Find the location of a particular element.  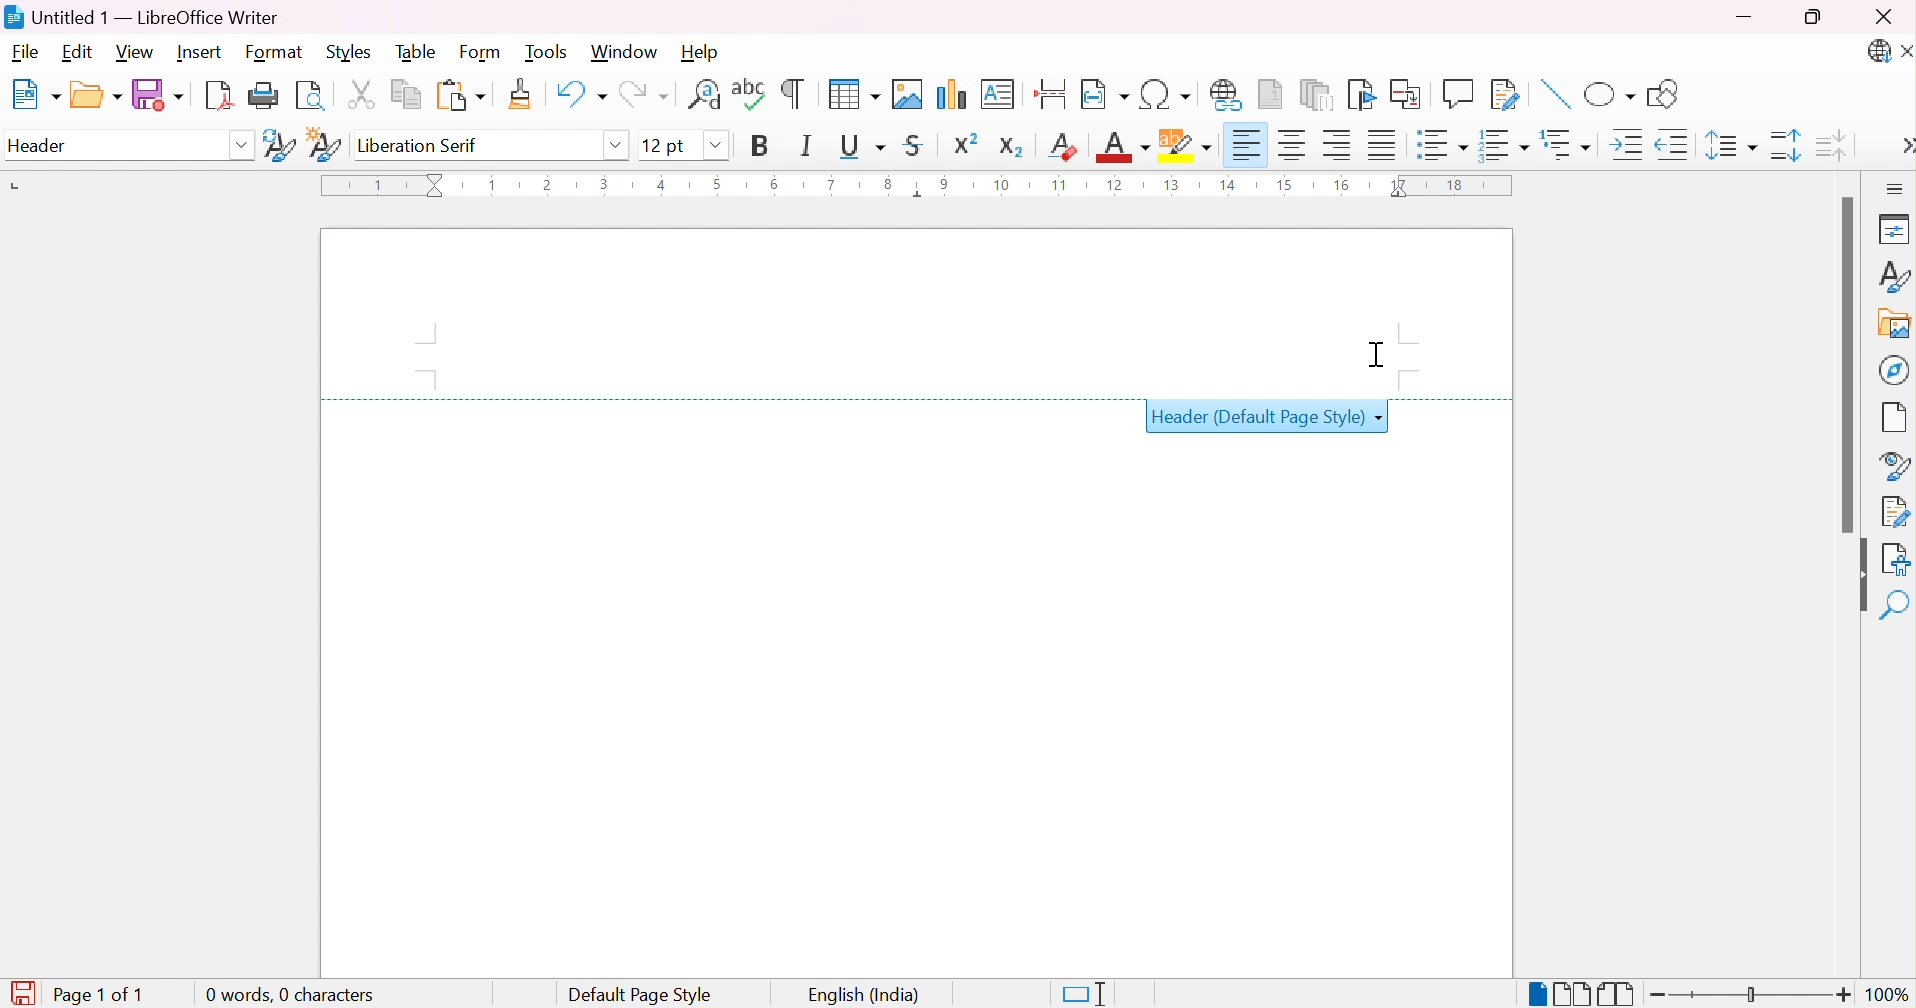

Increase paragraph spacing is located at coordinates (1784, 145).